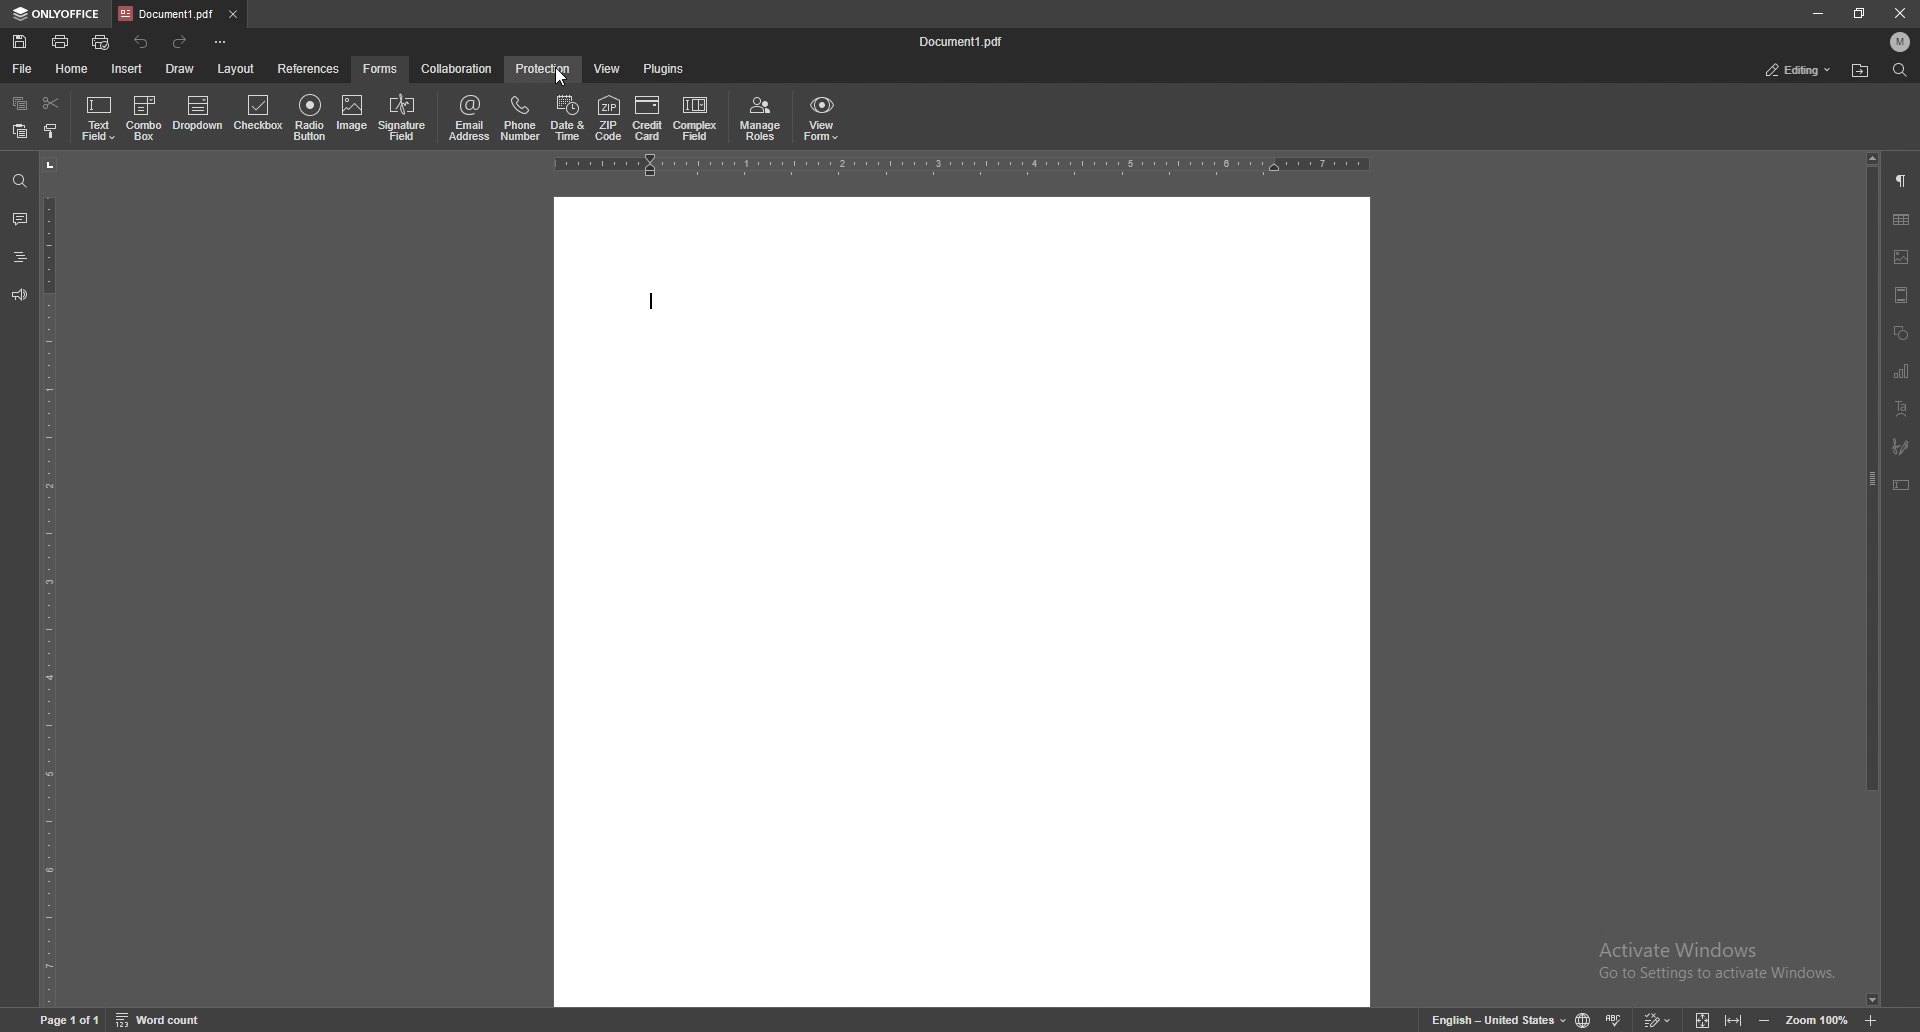  Describe the element at coordinates (48, 580) in the screenshot. I see `vertical scale` at that location.